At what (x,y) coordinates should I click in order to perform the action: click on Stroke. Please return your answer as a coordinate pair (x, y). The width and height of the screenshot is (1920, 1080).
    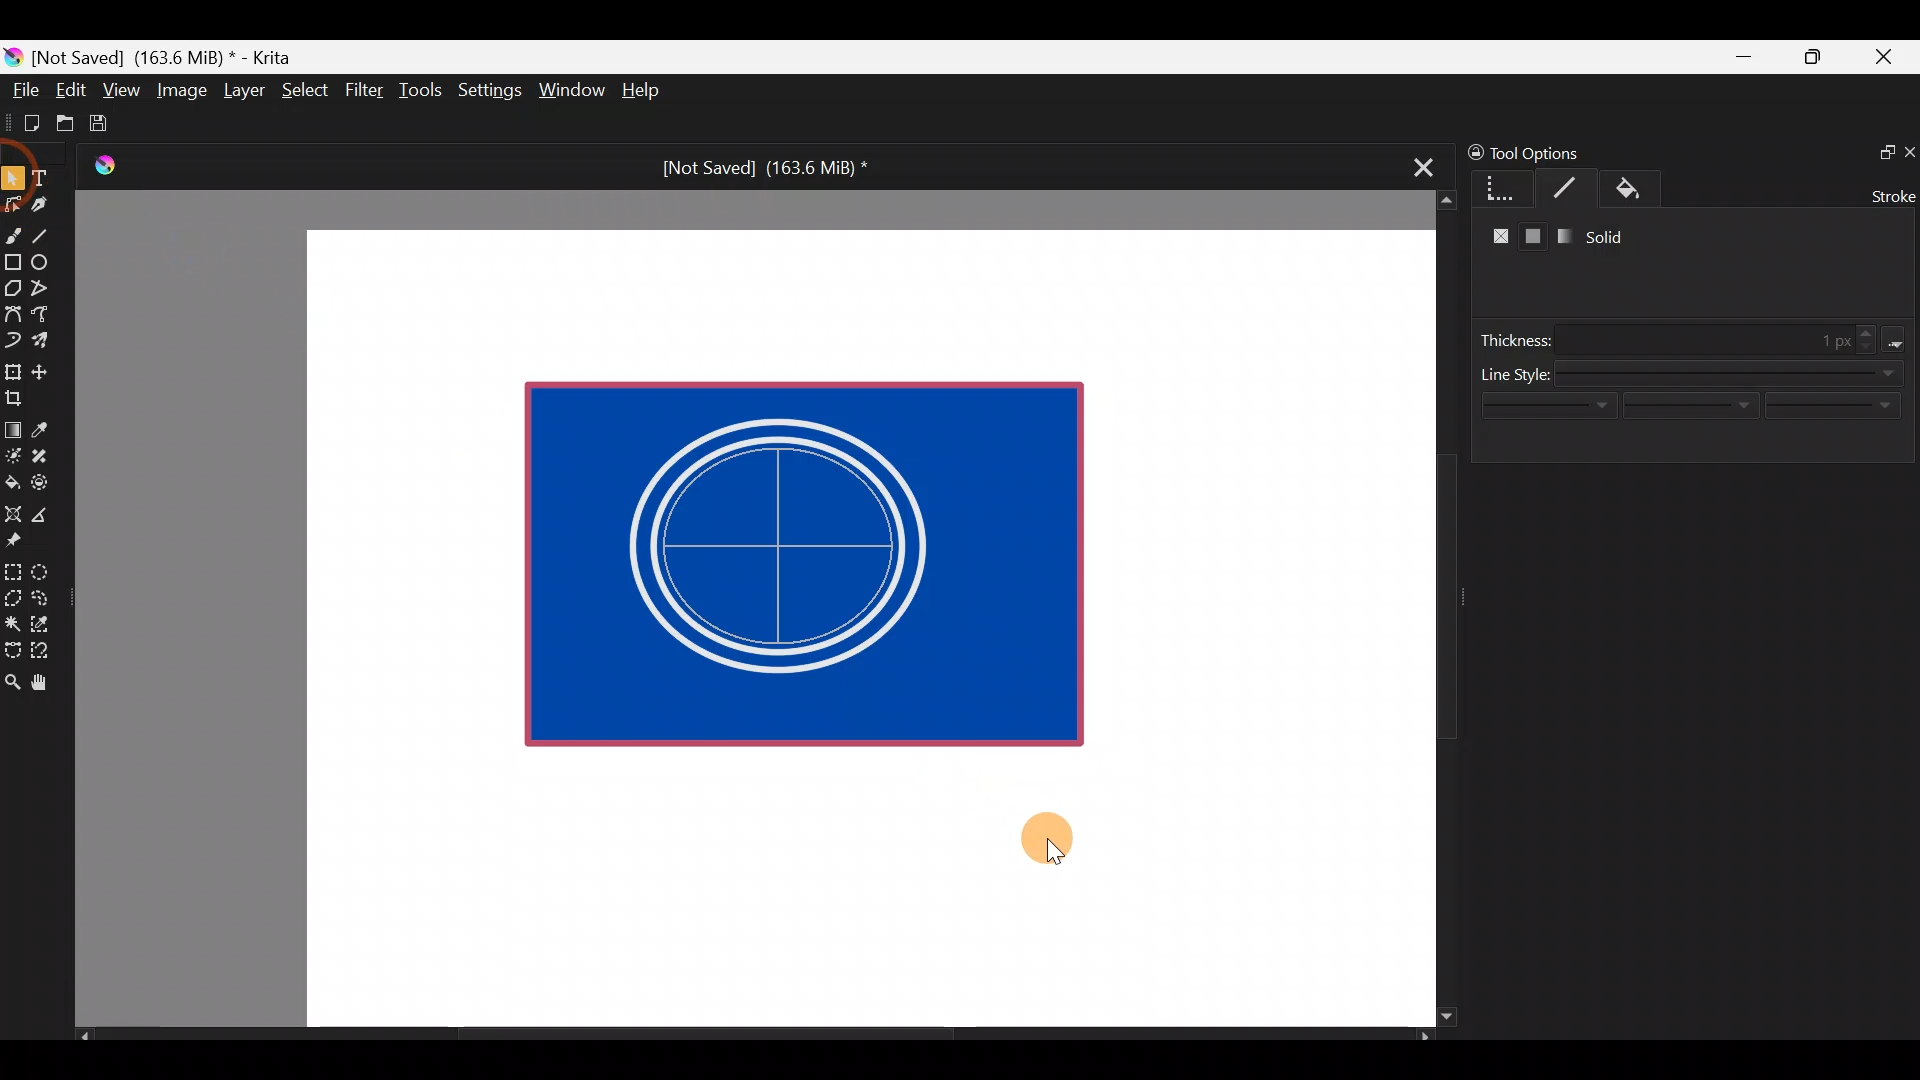
    Looking at the image, I should click on (1573, 188).